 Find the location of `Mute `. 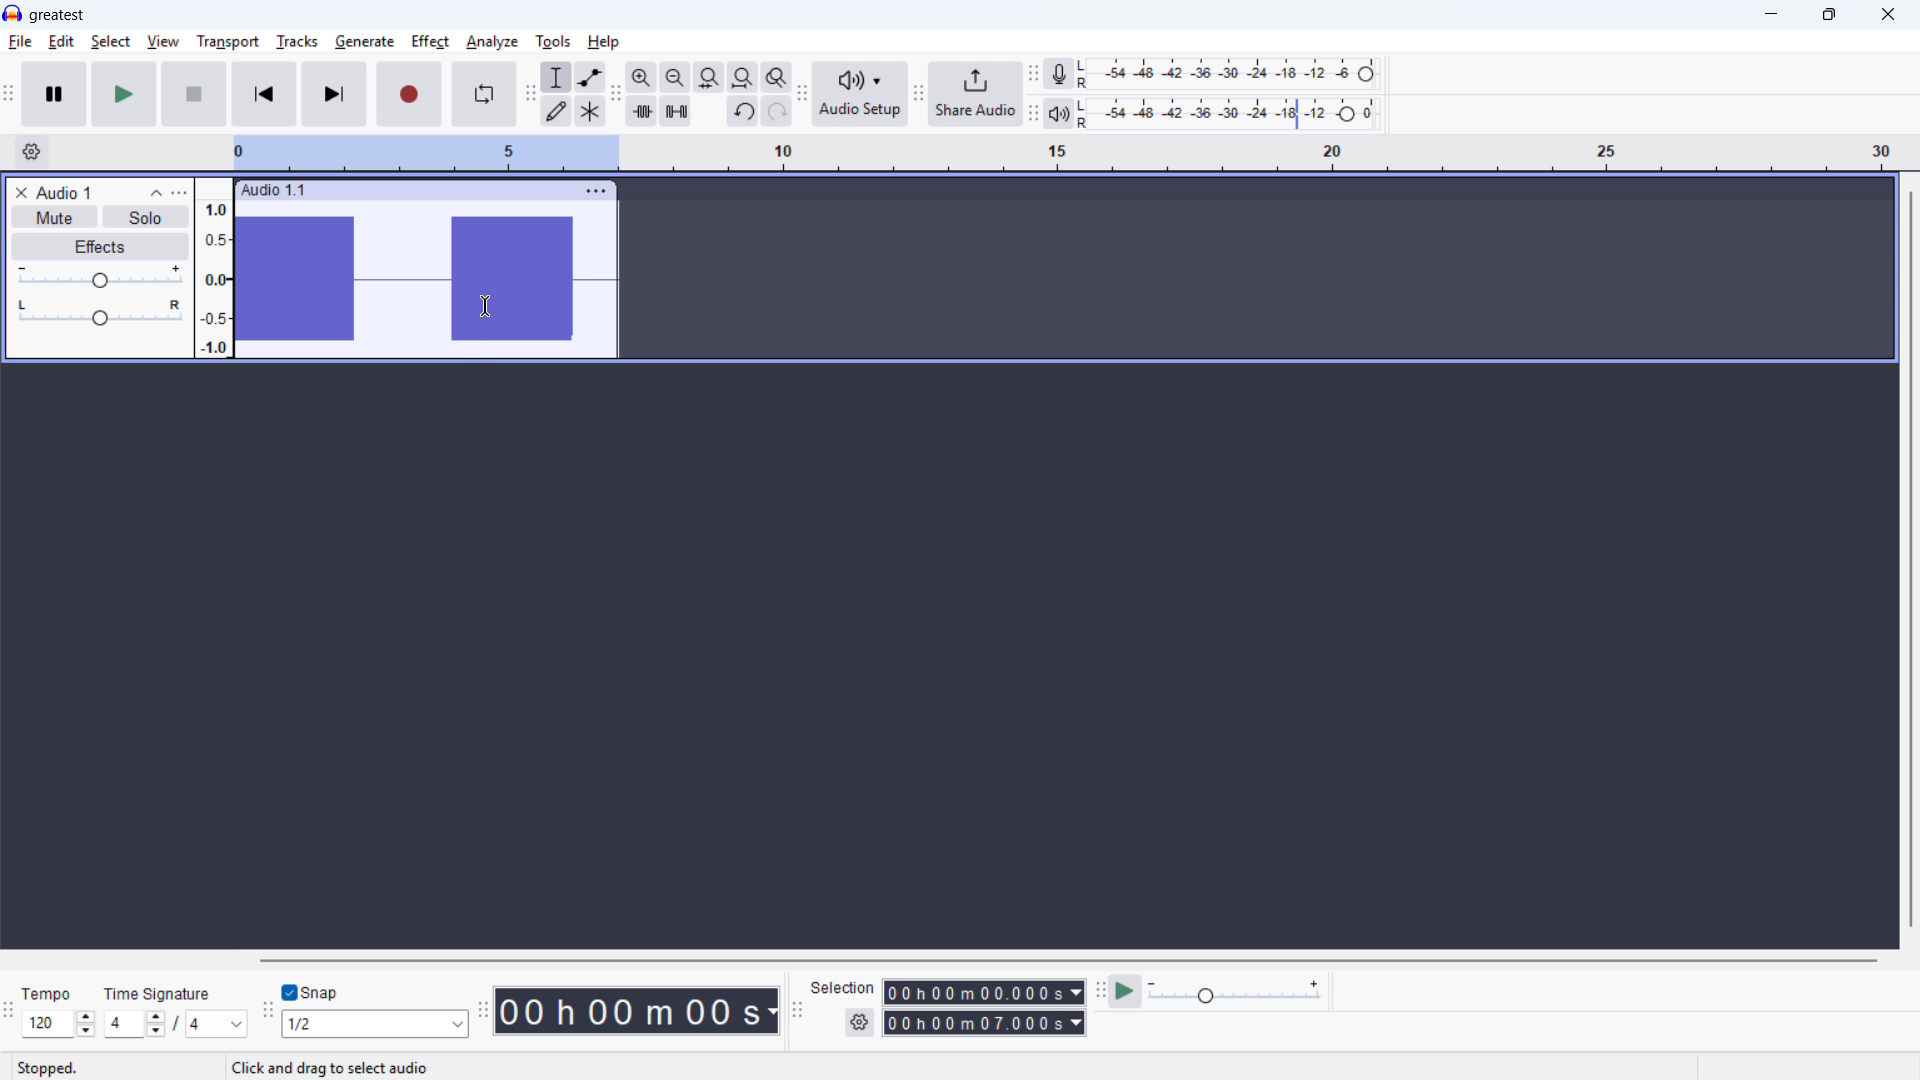

Mute  is located at coordinates (54, 216).